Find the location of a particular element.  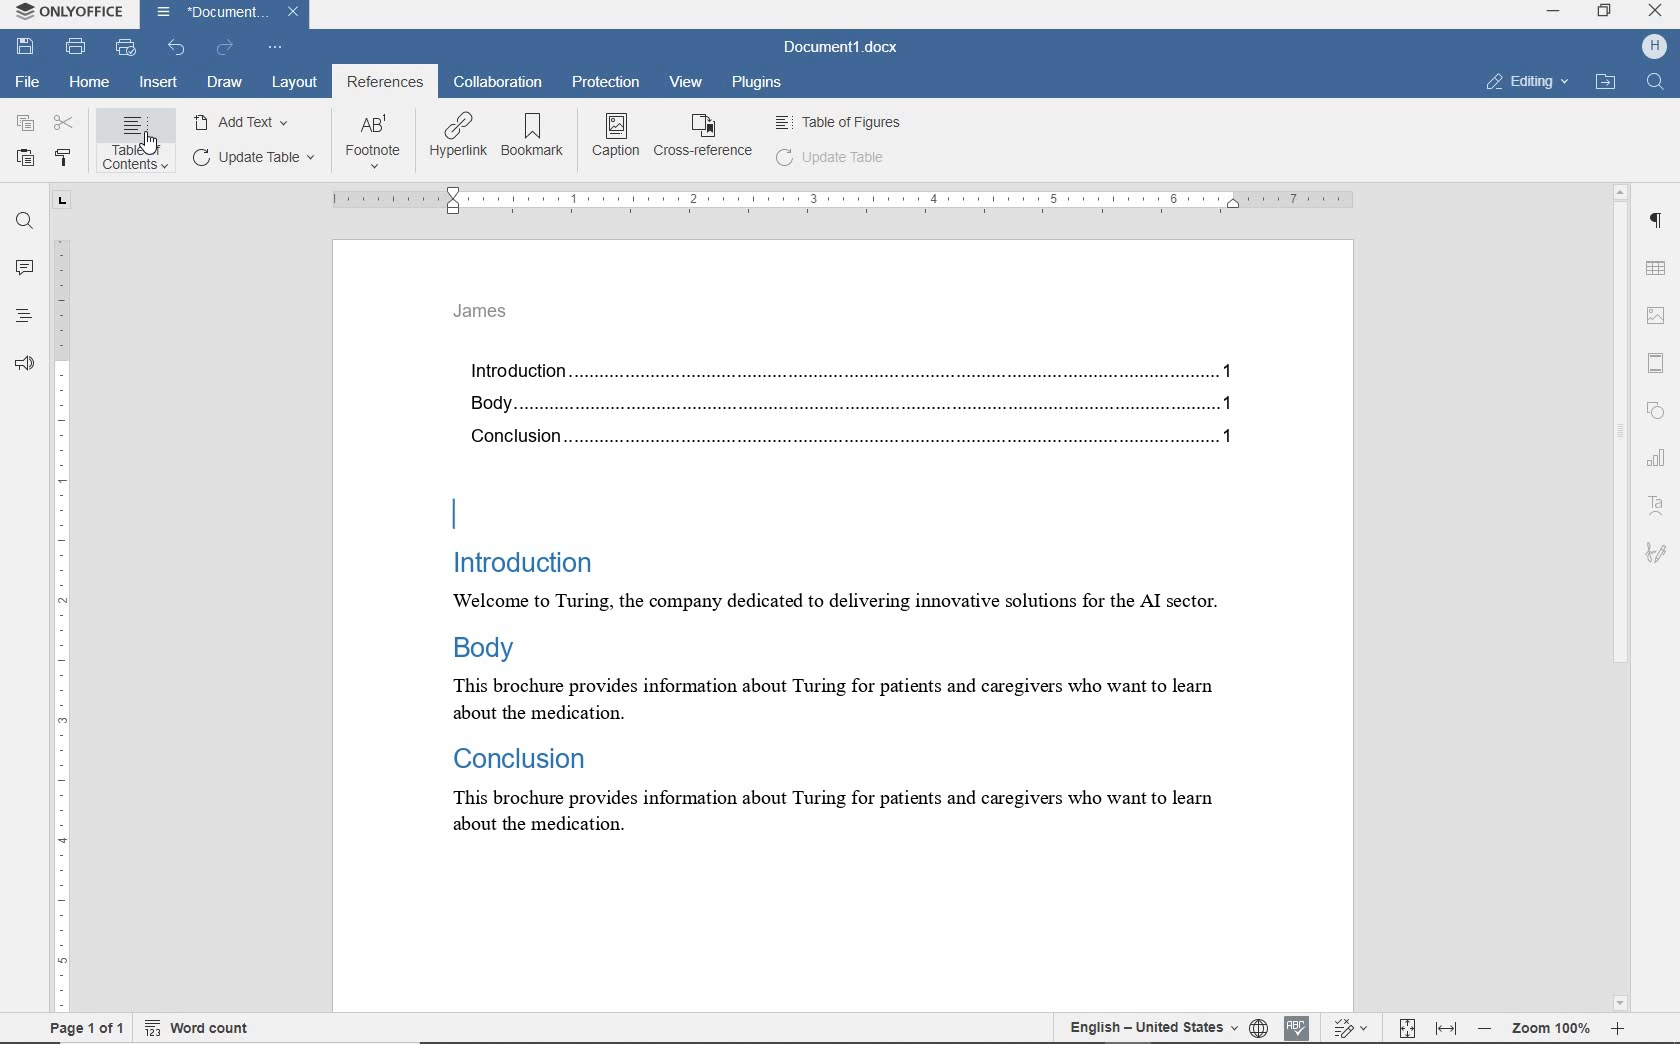

minimize is located at coordinates (1557, 13).